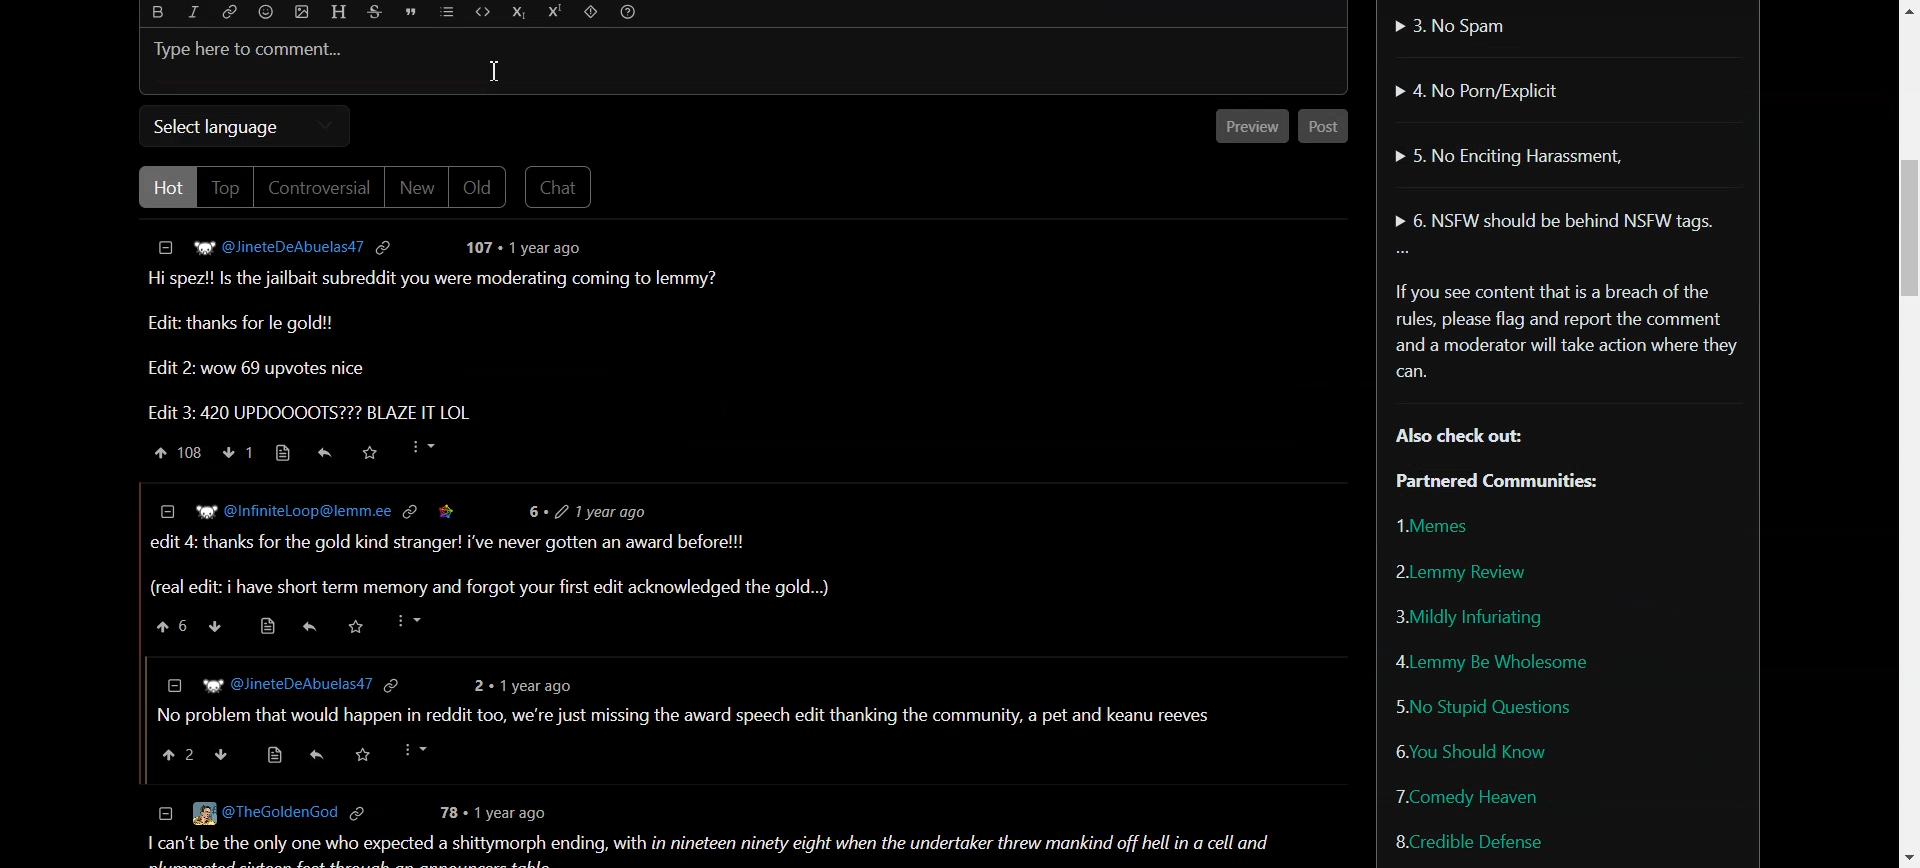 This screenshot has height=868, width=1920. What do you see at coordinates (327, 452) in the screenshot?
I see `Reply` at bounding box center [327, 452].